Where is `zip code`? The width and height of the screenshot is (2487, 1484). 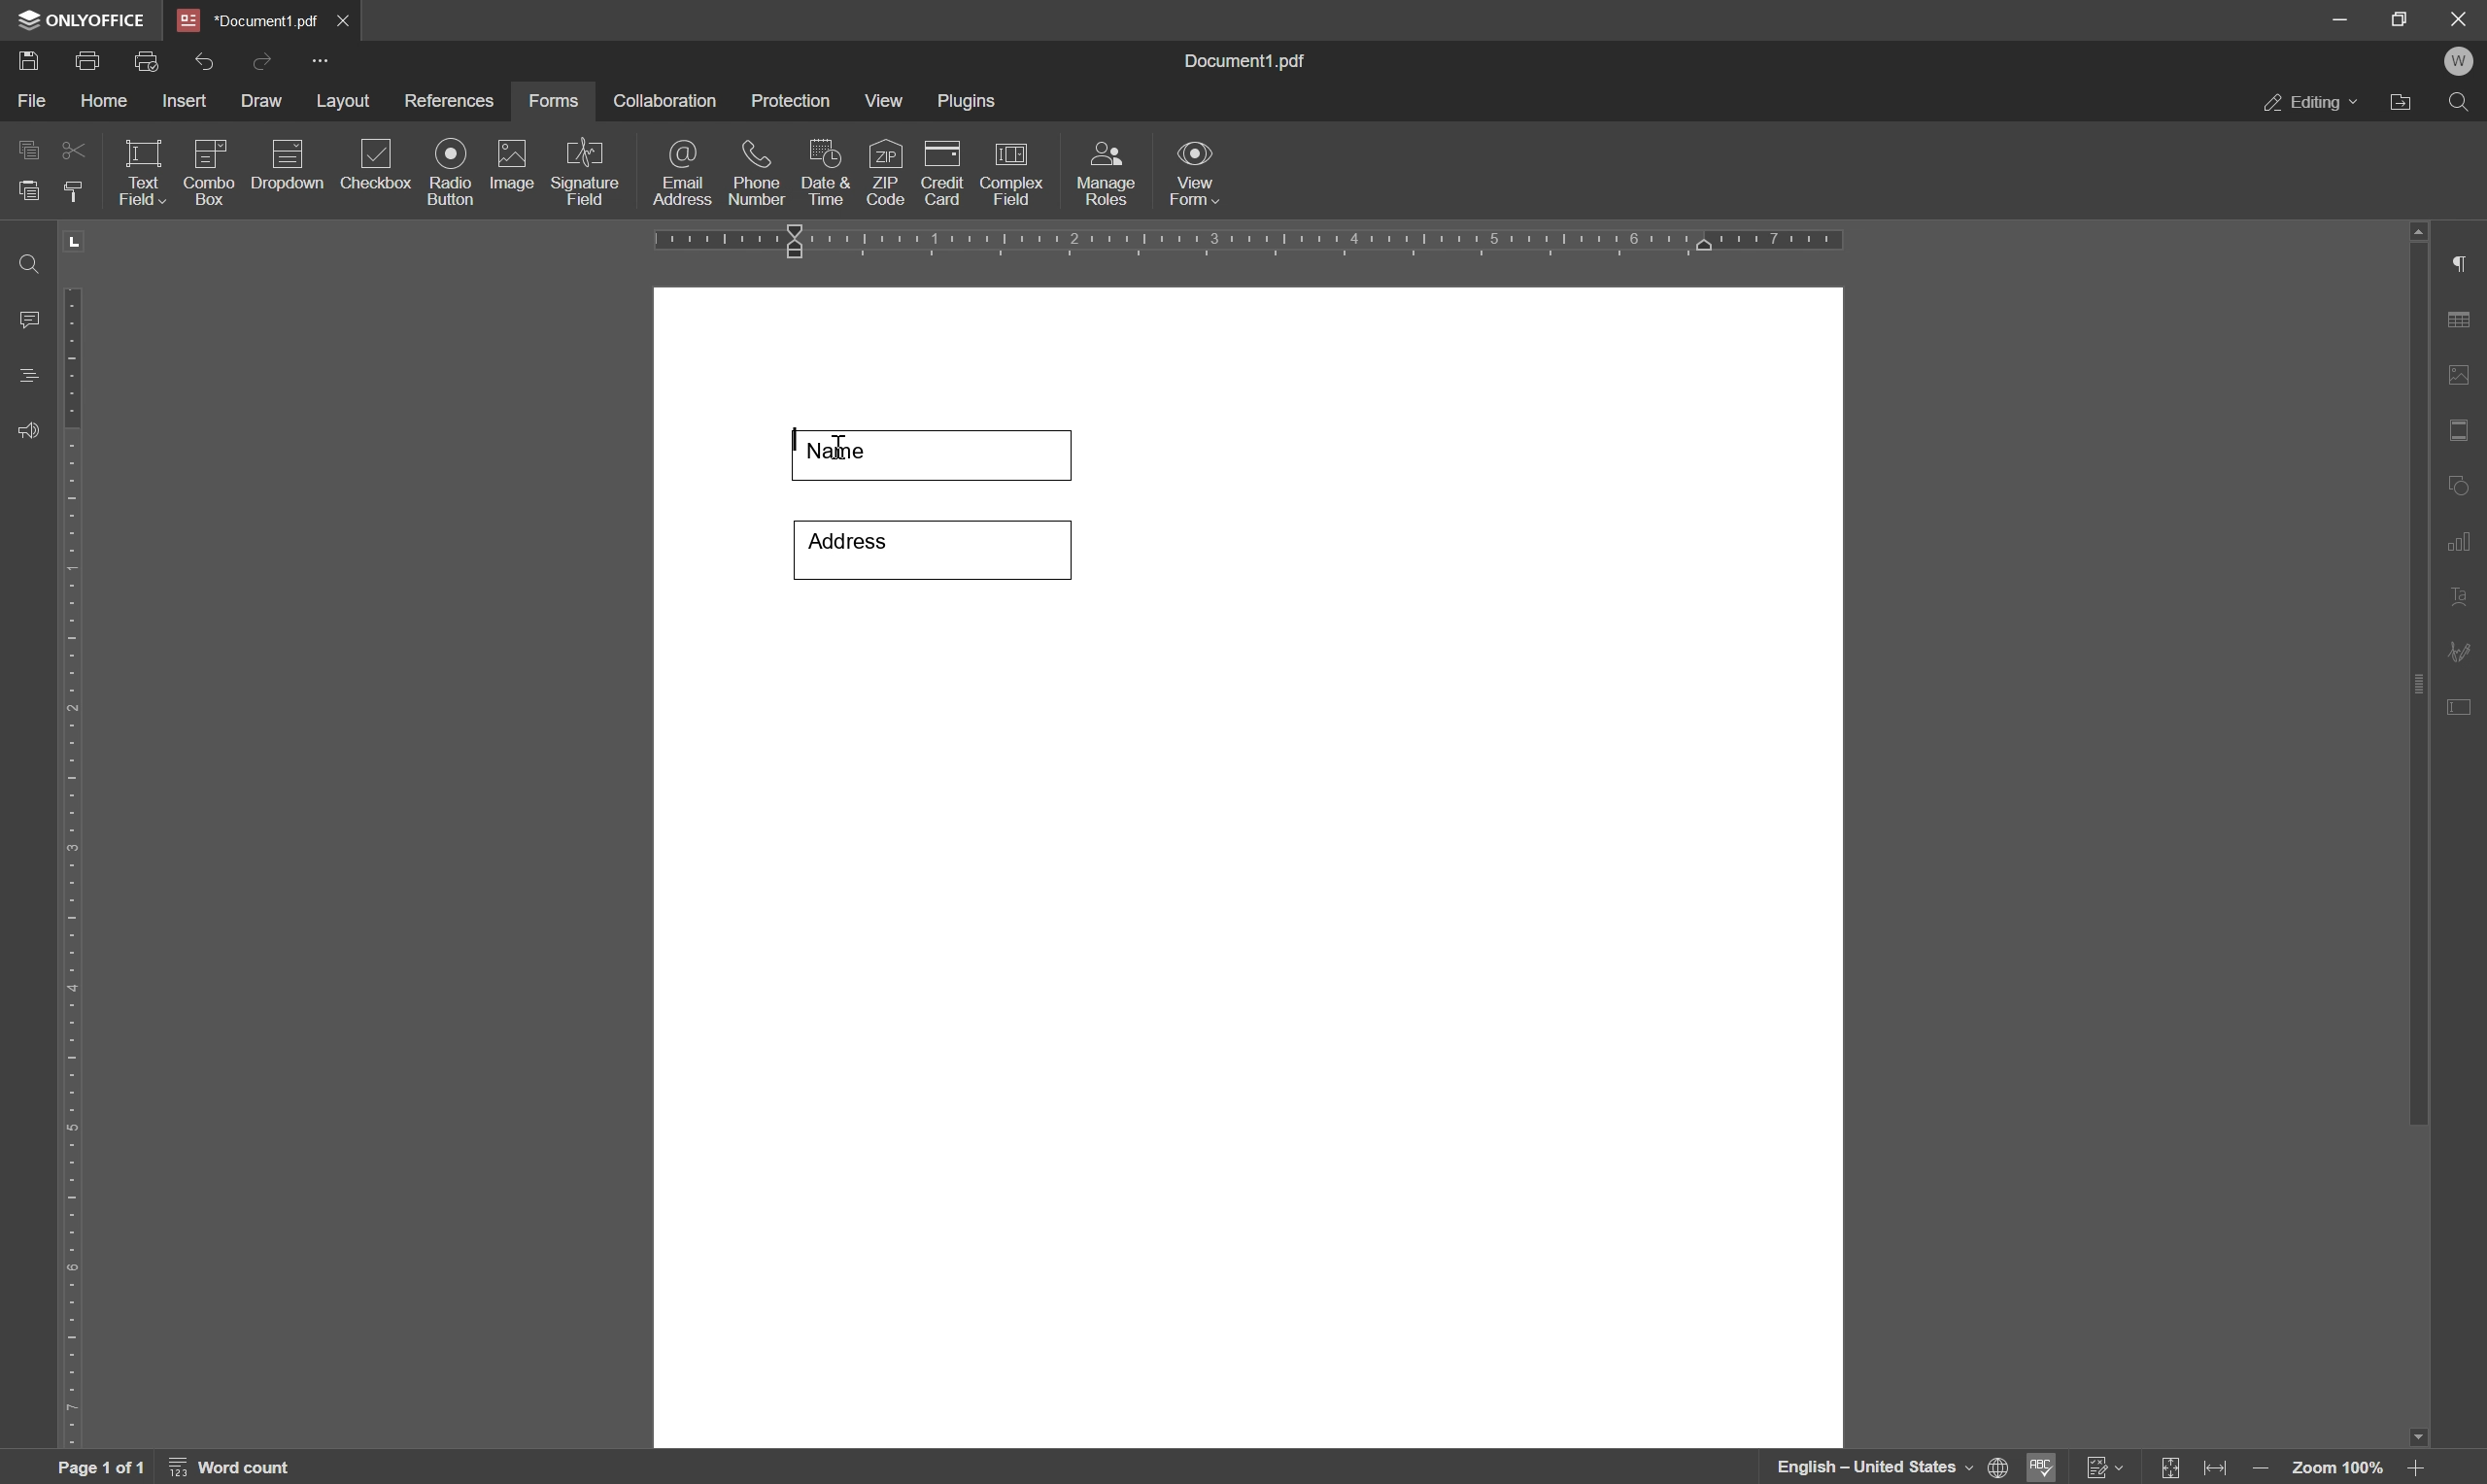
zip code is located at coordinates (883, 174).